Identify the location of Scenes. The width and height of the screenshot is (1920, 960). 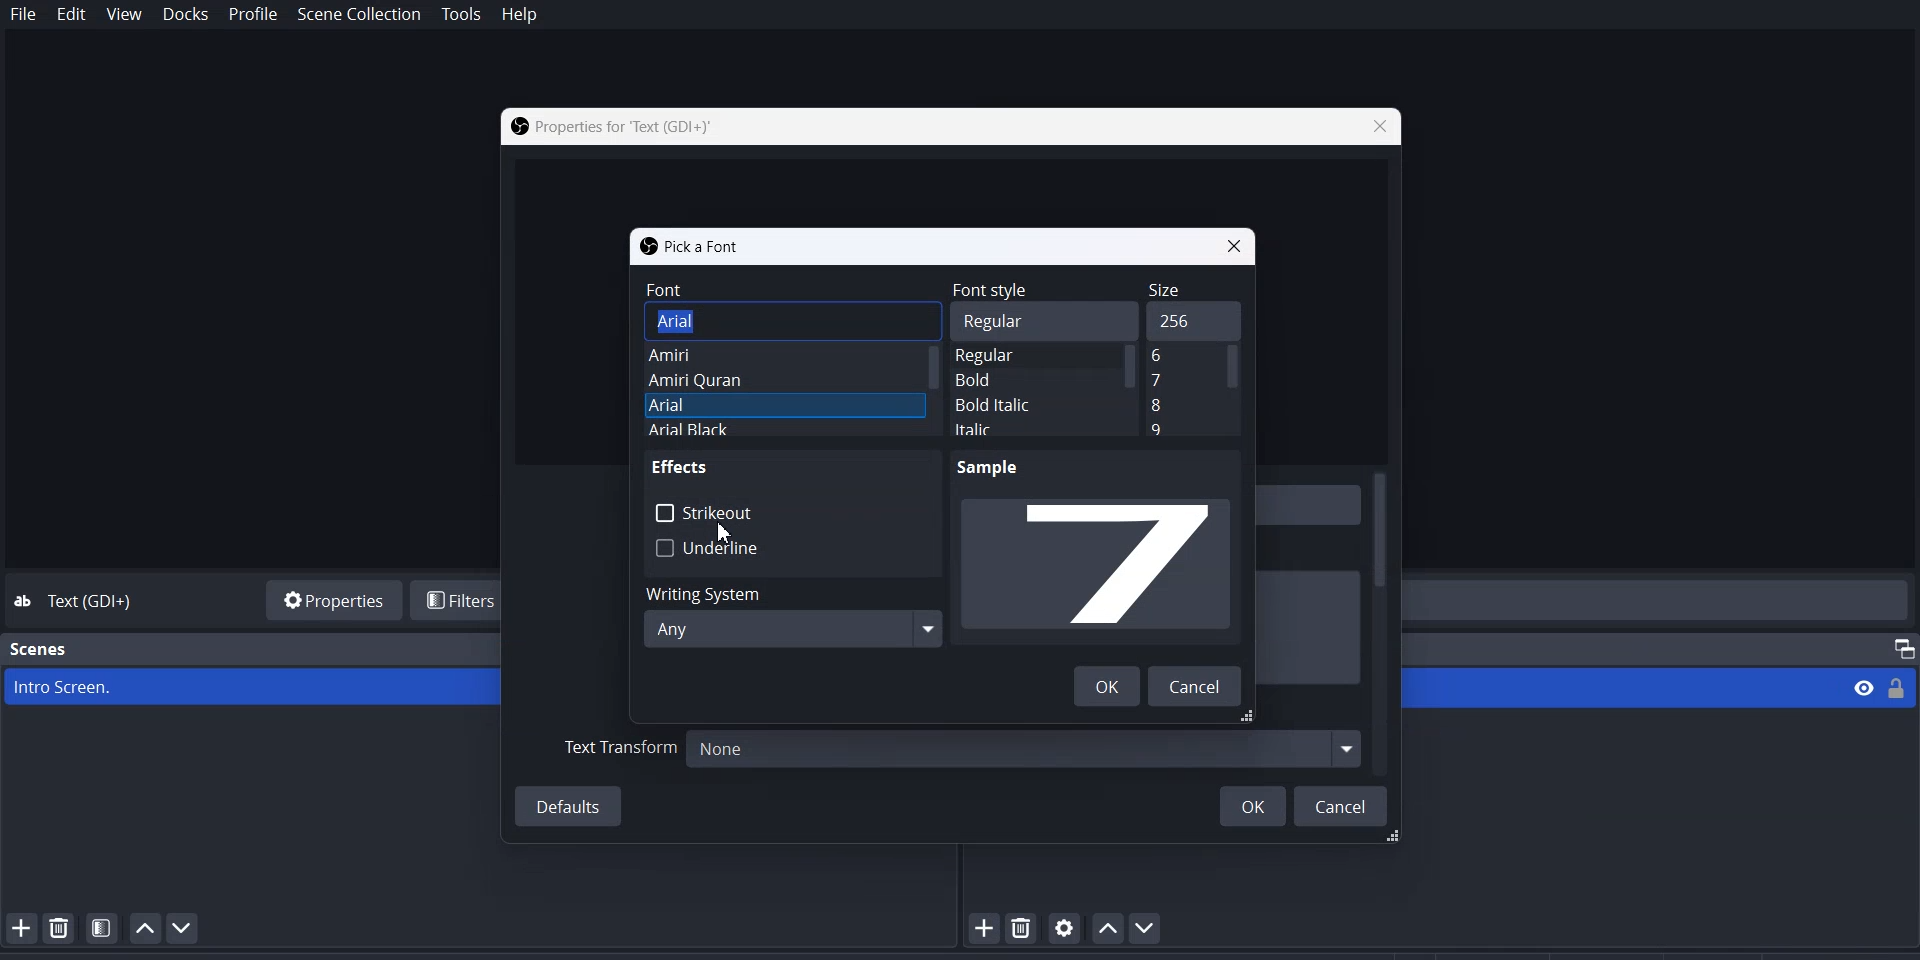
(40, 649).